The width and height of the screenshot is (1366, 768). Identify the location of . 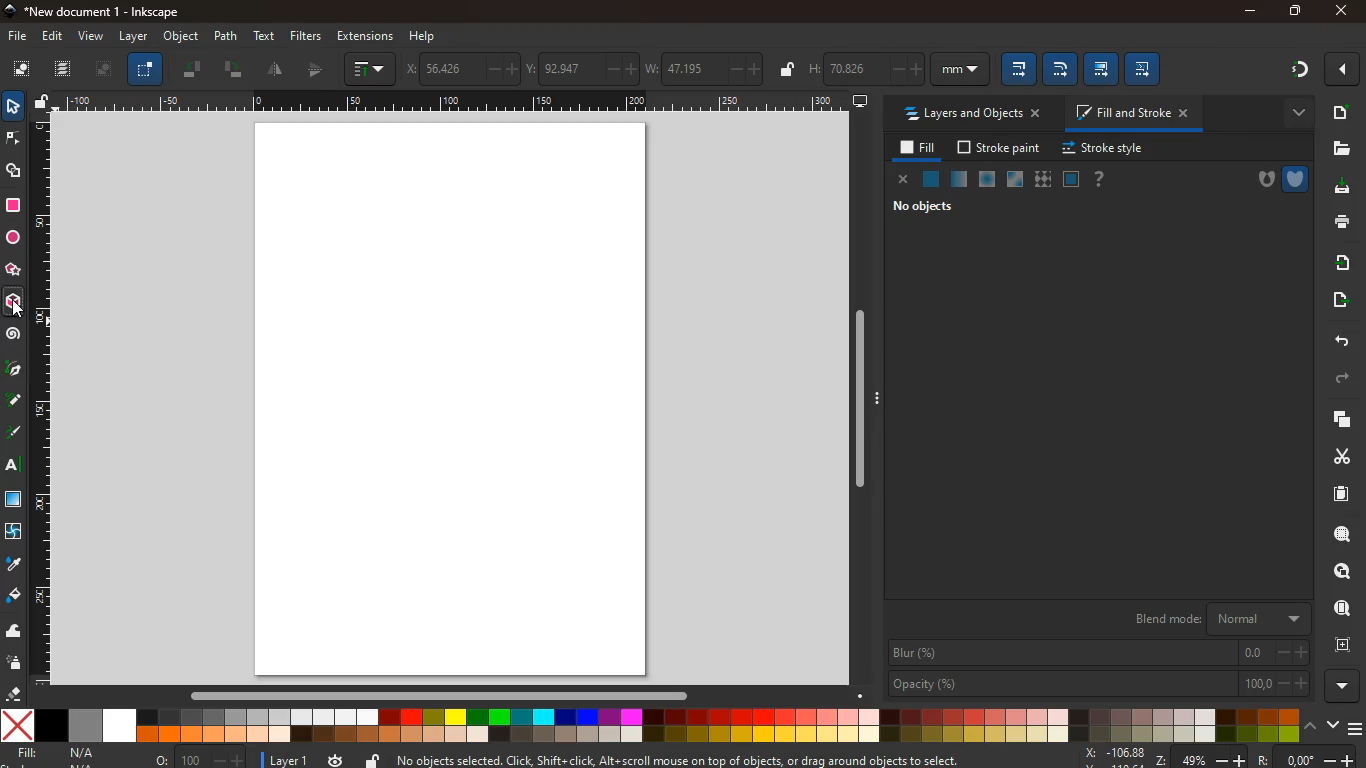
(1267, 758).